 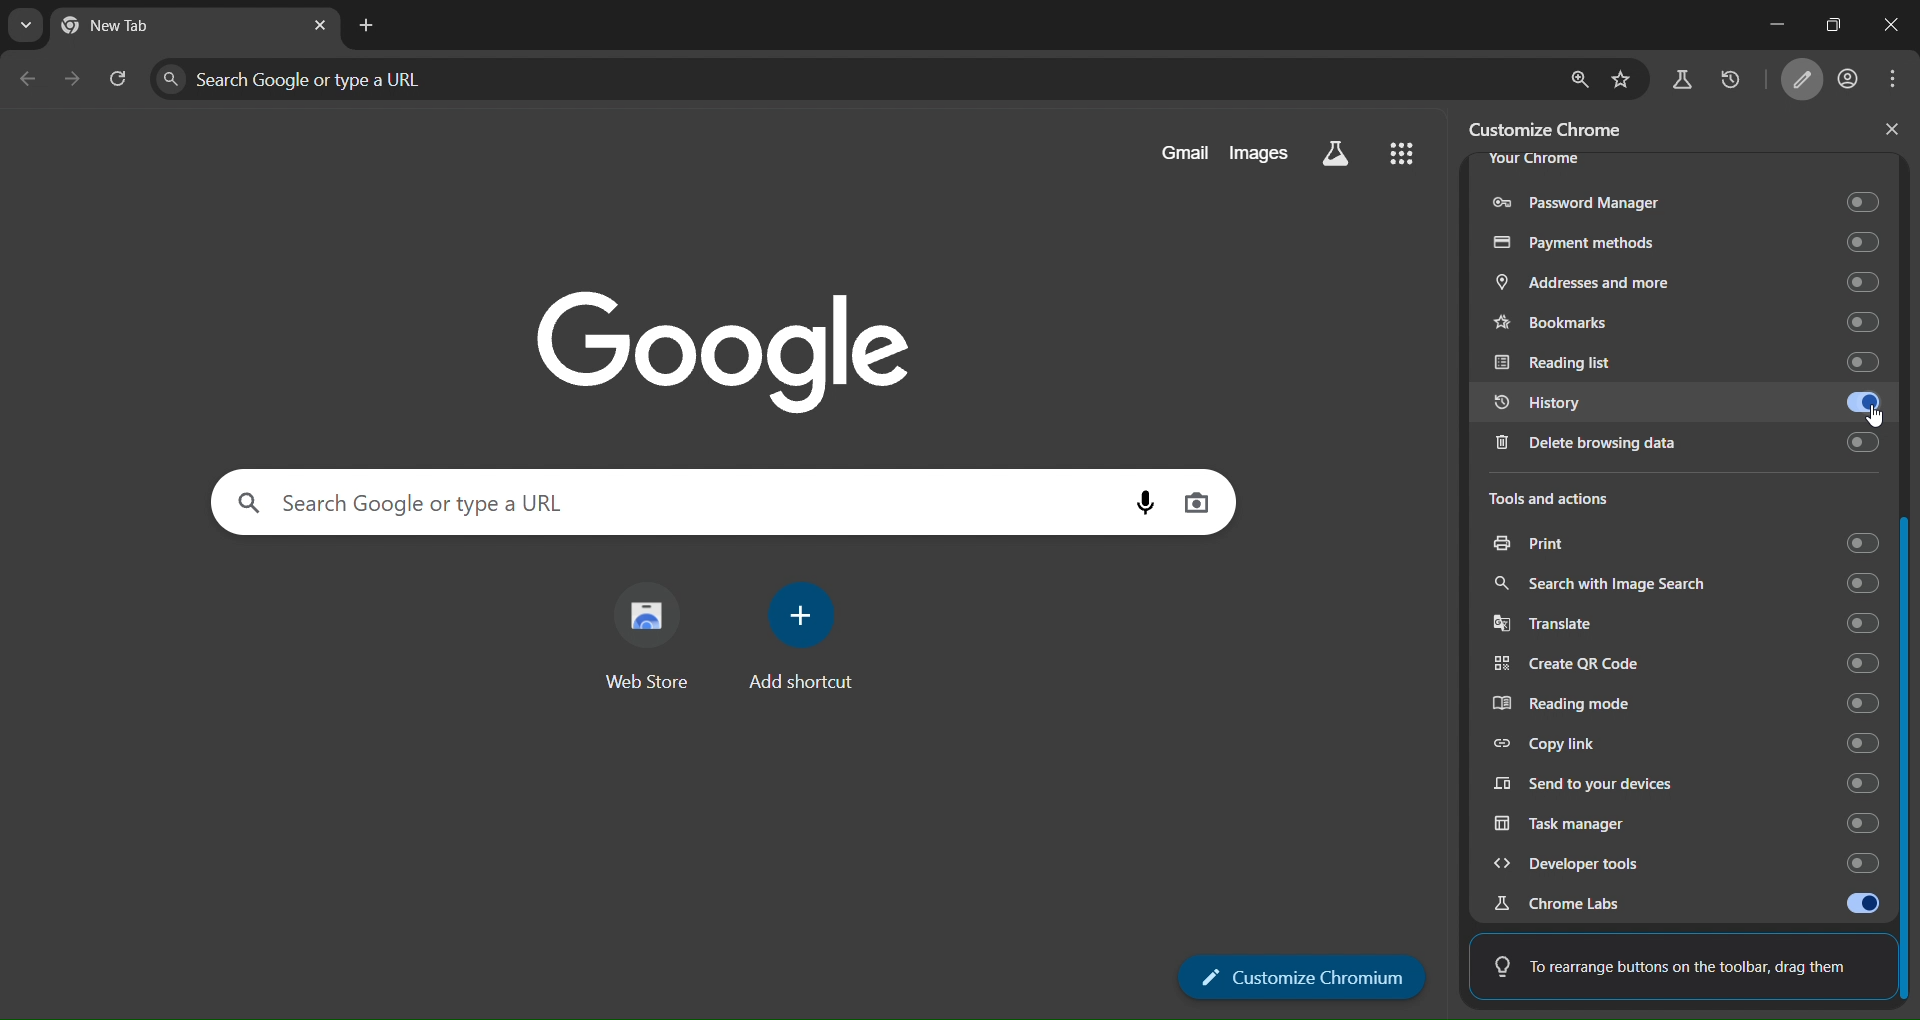 I want to click on close, so click(x=1892, y=129).